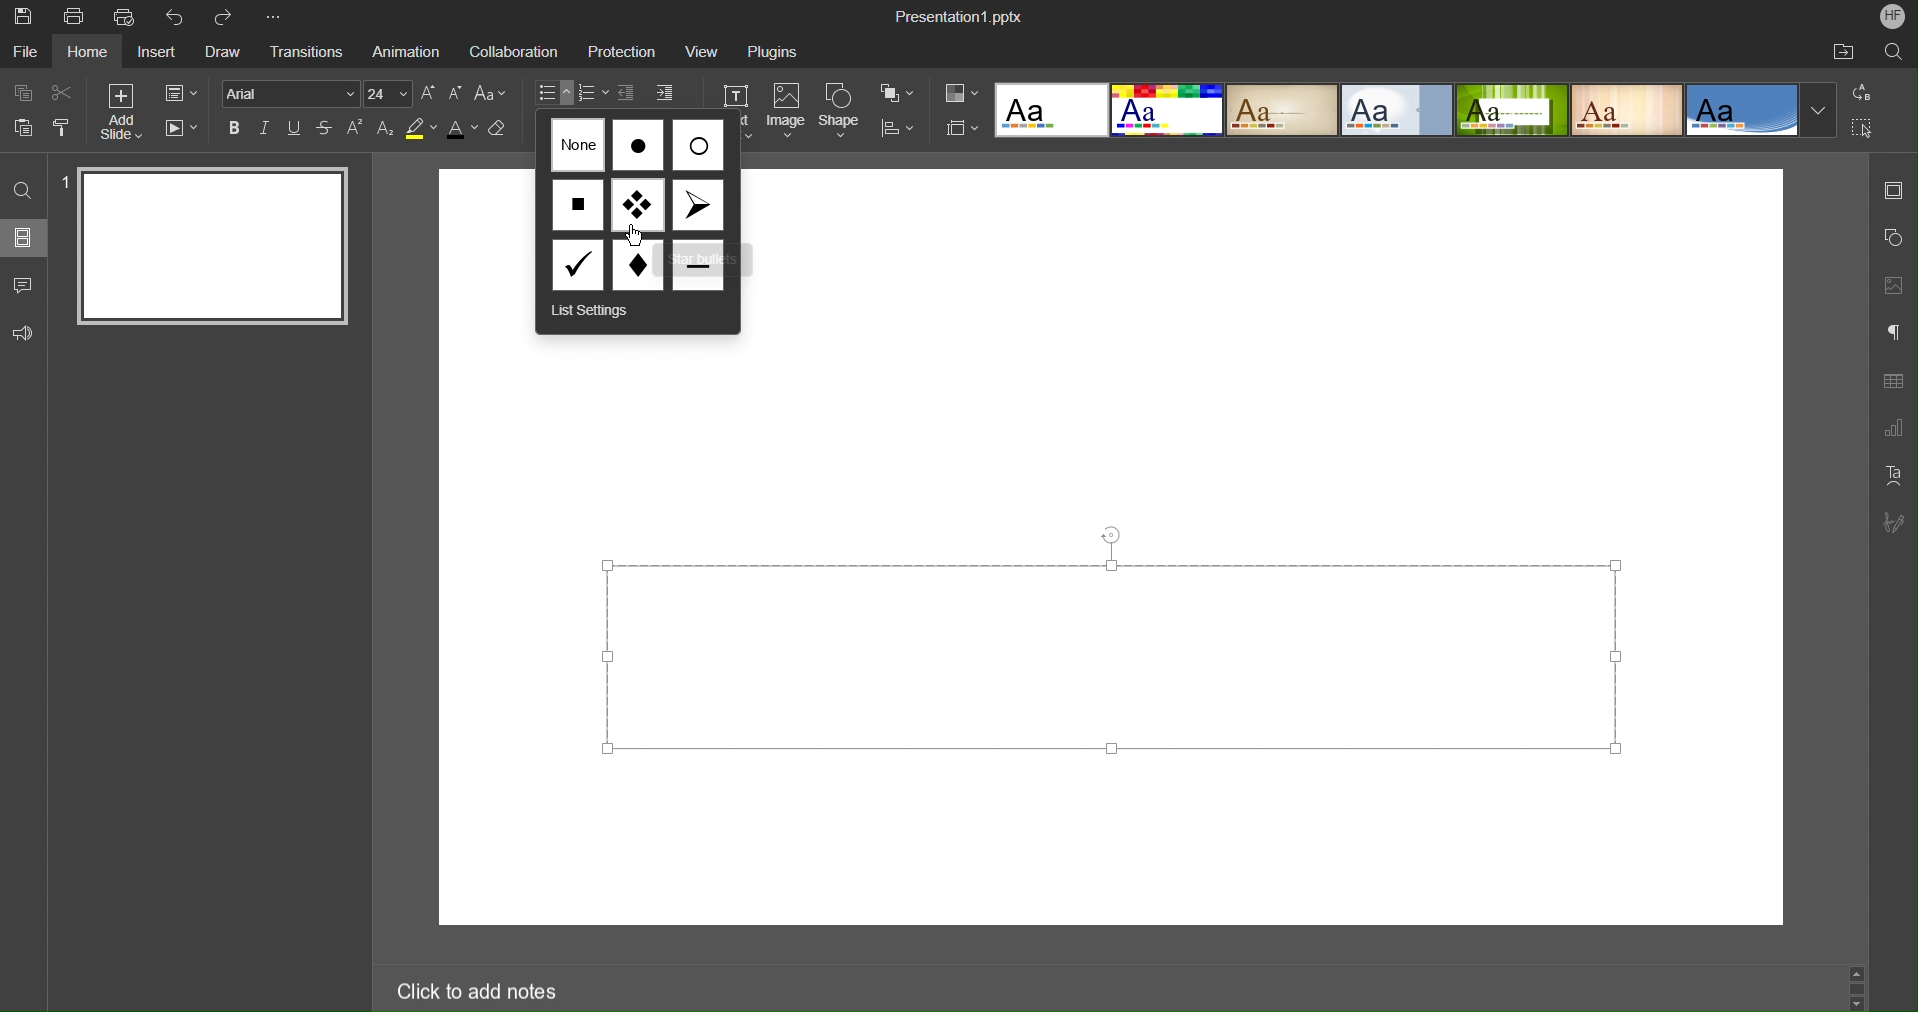 This screenshot has width=1918, height=1012. I want to click on scroll up, so click(1856, 971).